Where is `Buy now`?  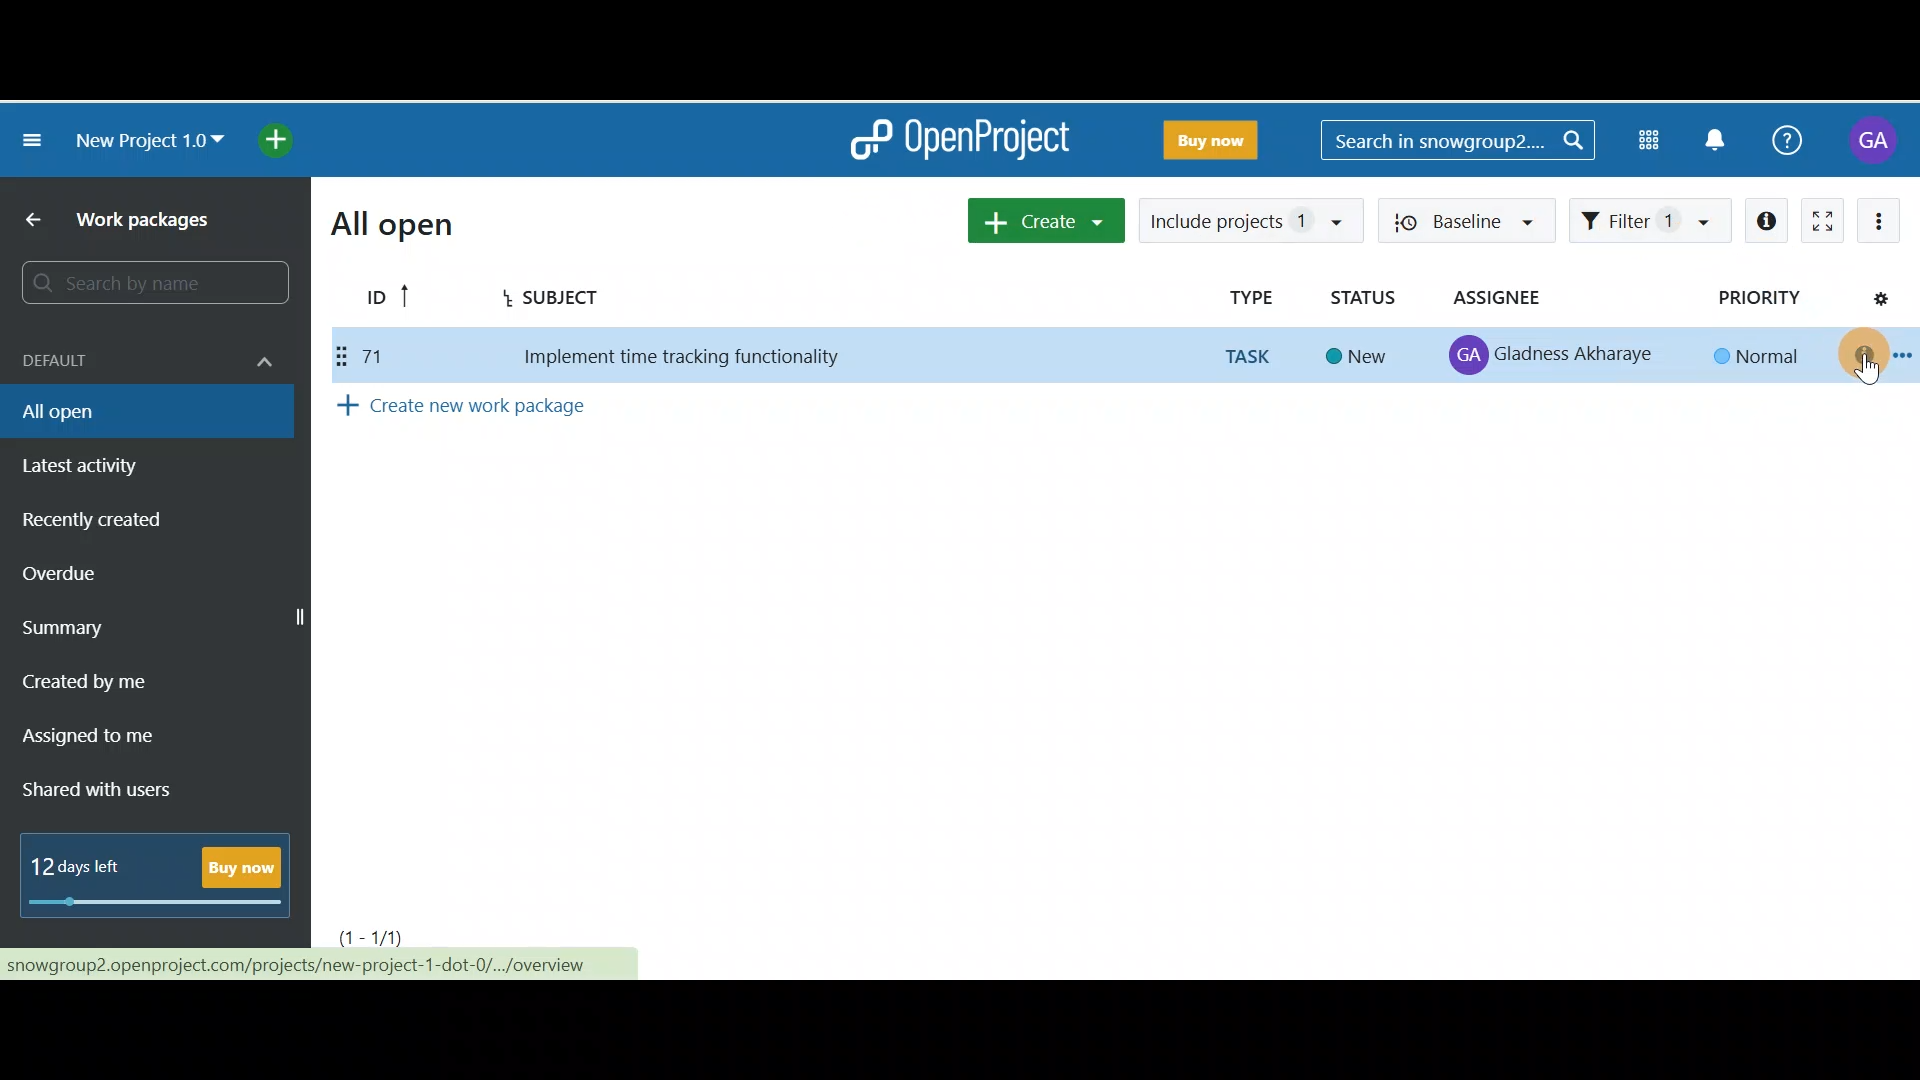 Buy now is located at coordinates (244, 867).